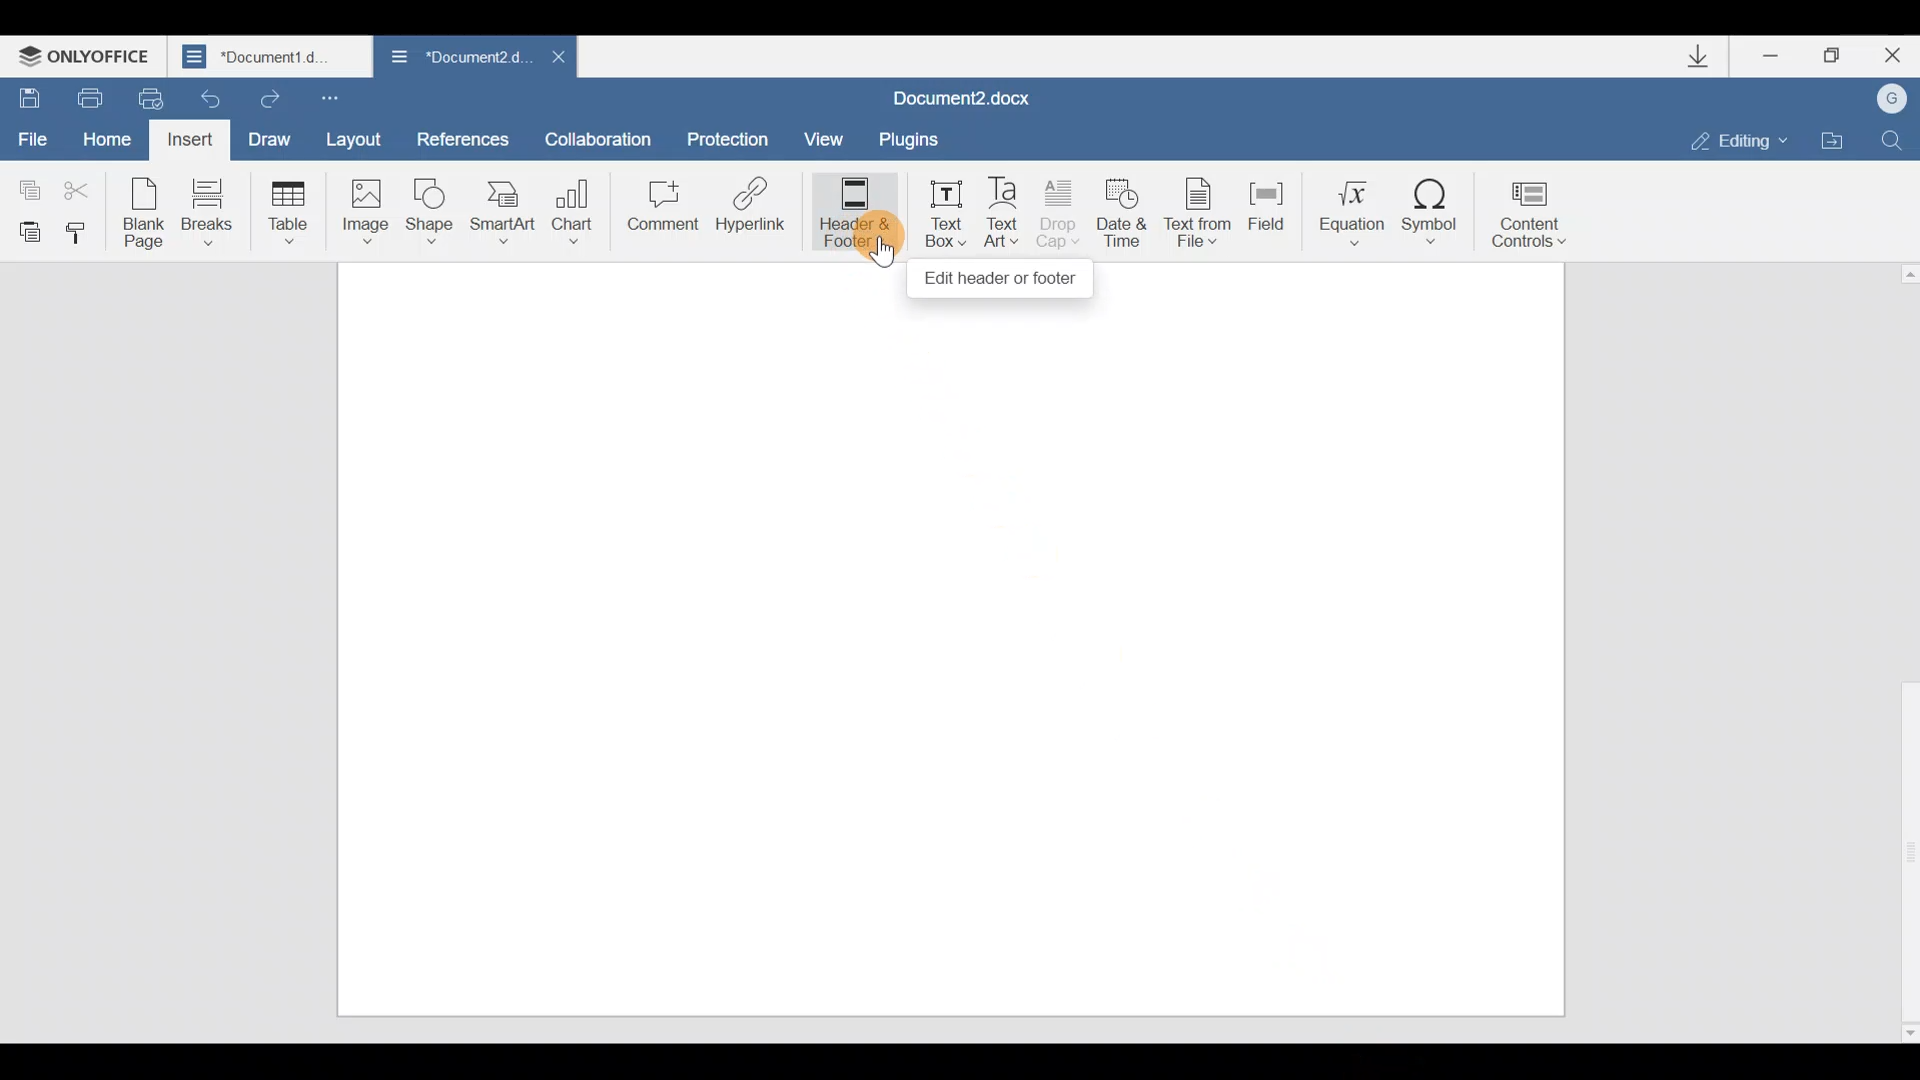 Image resolution: width=1920 pixels, height=1080 pixels. What do you see at coordinates (205, 212) in the screenshot?
I see `Breaks` at bounding box center [205, 212].